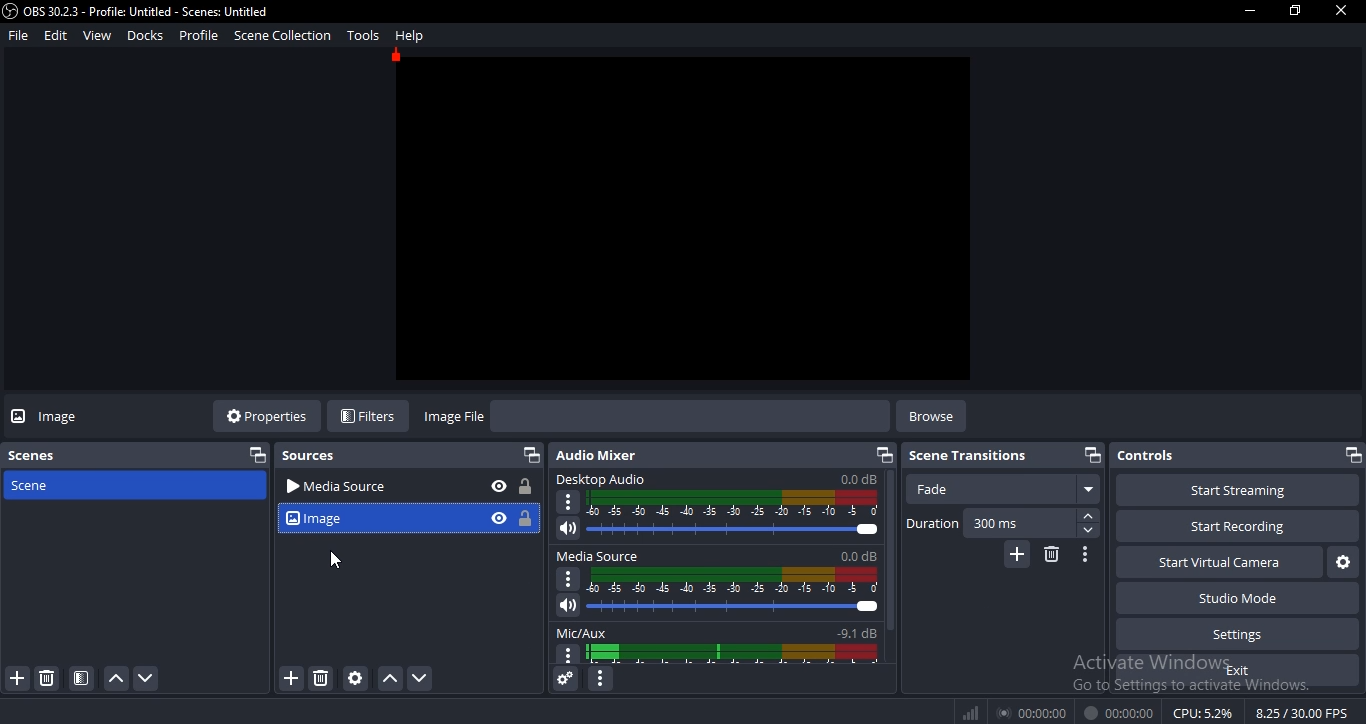  Describe the element at coordinates (731, 581) in the screenshot. I see `display` at that location.